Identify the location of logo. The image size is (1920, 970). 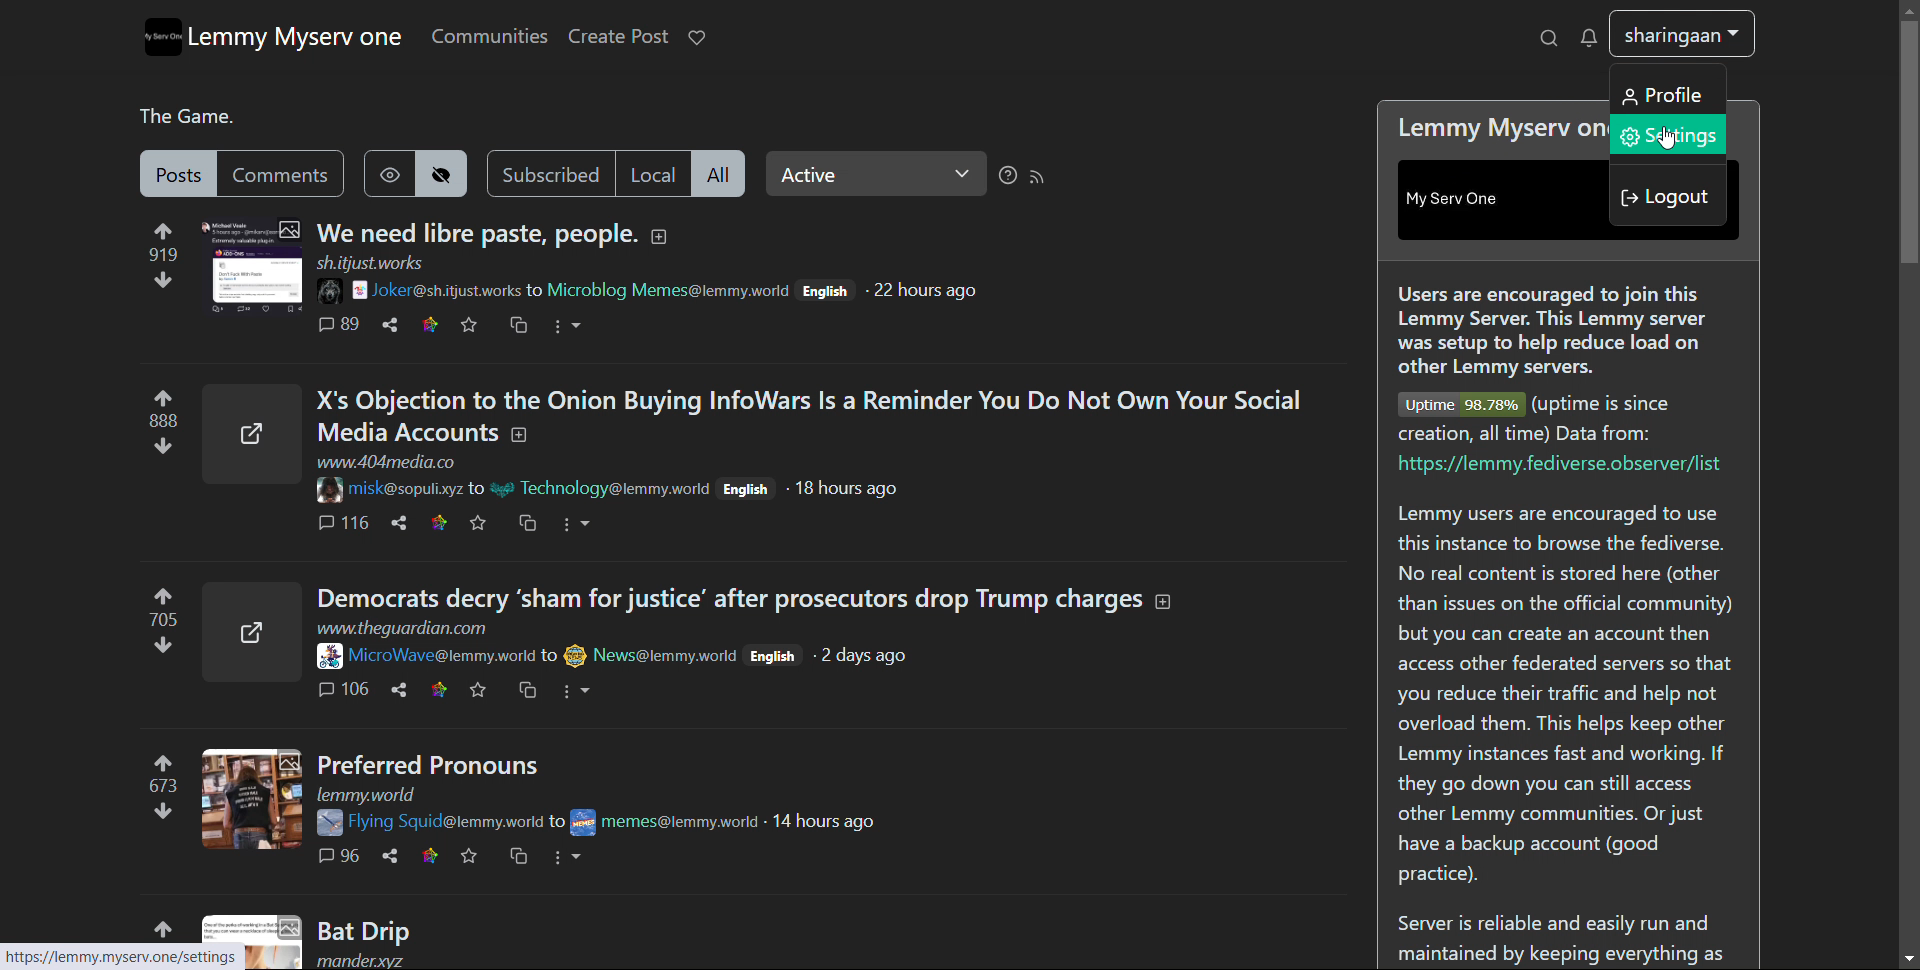
(164, 38).